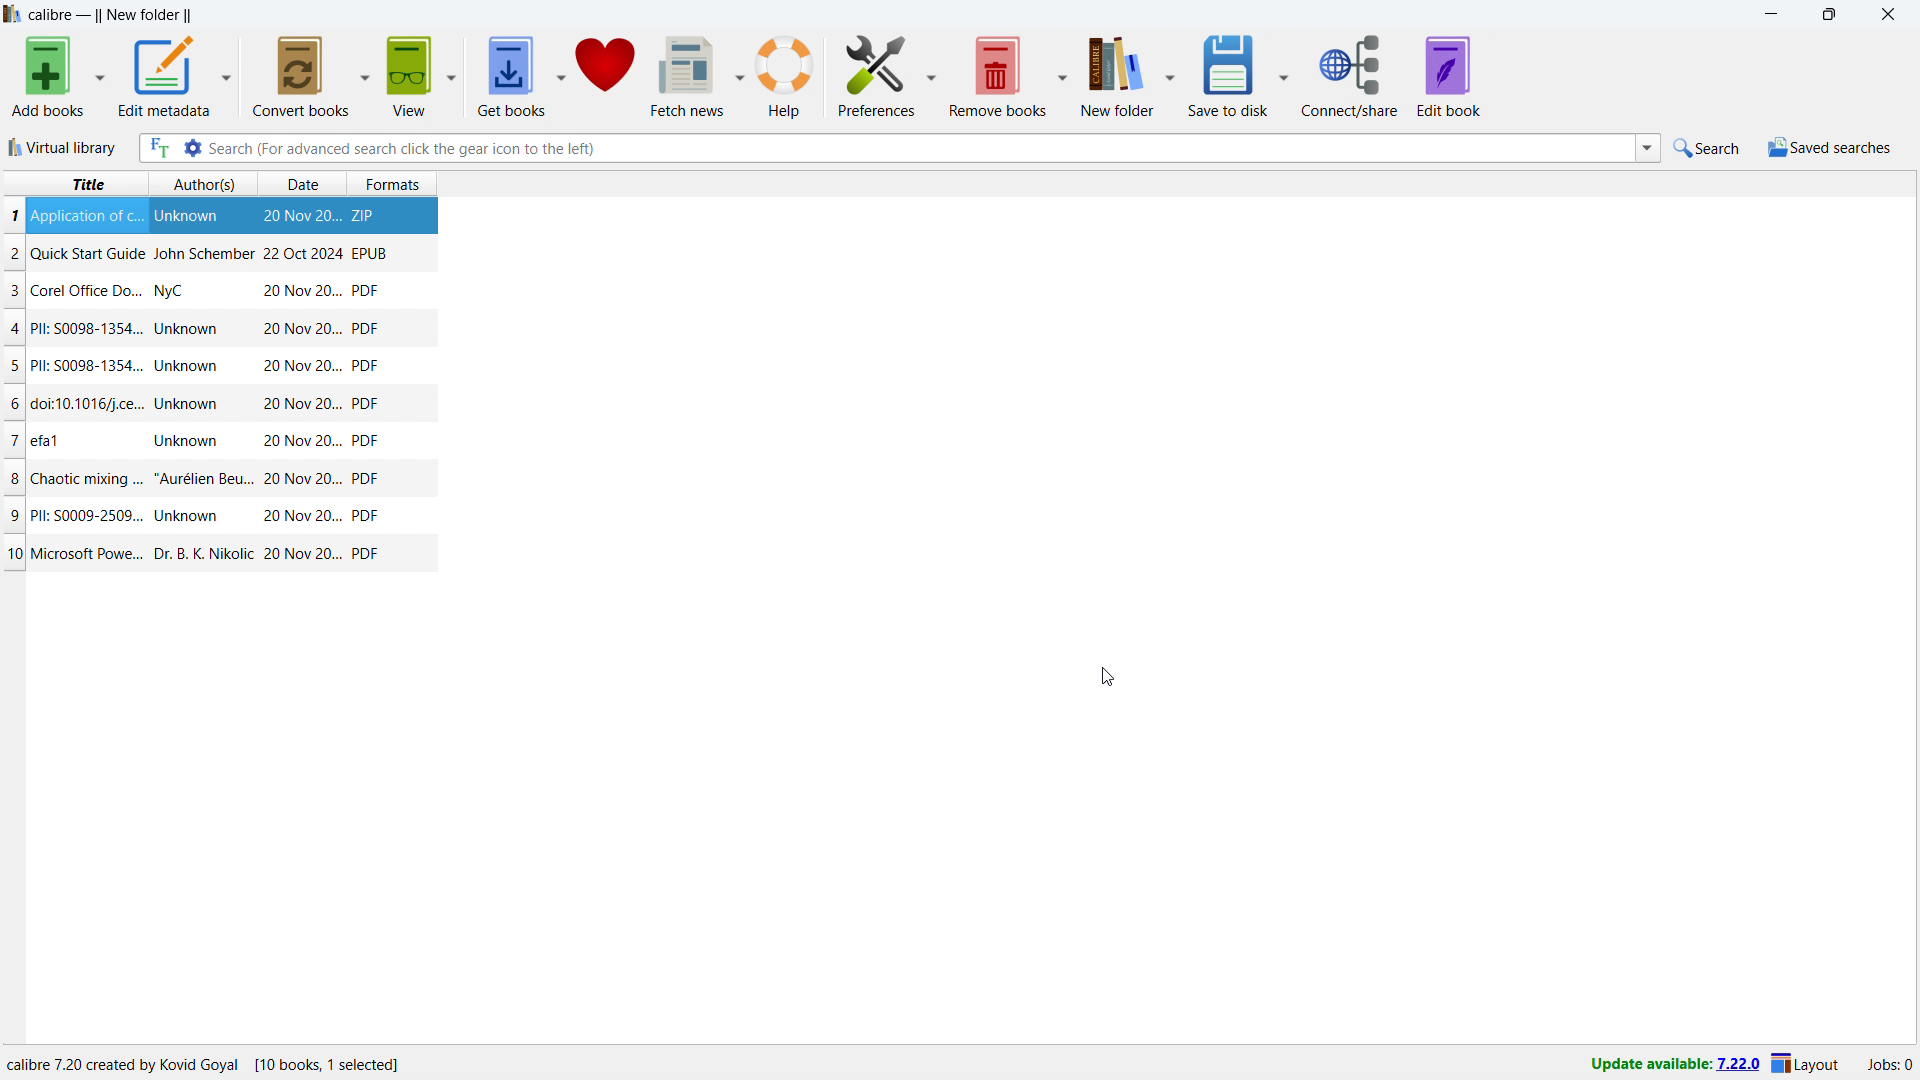  I want to click on Title, so click(92, 554).